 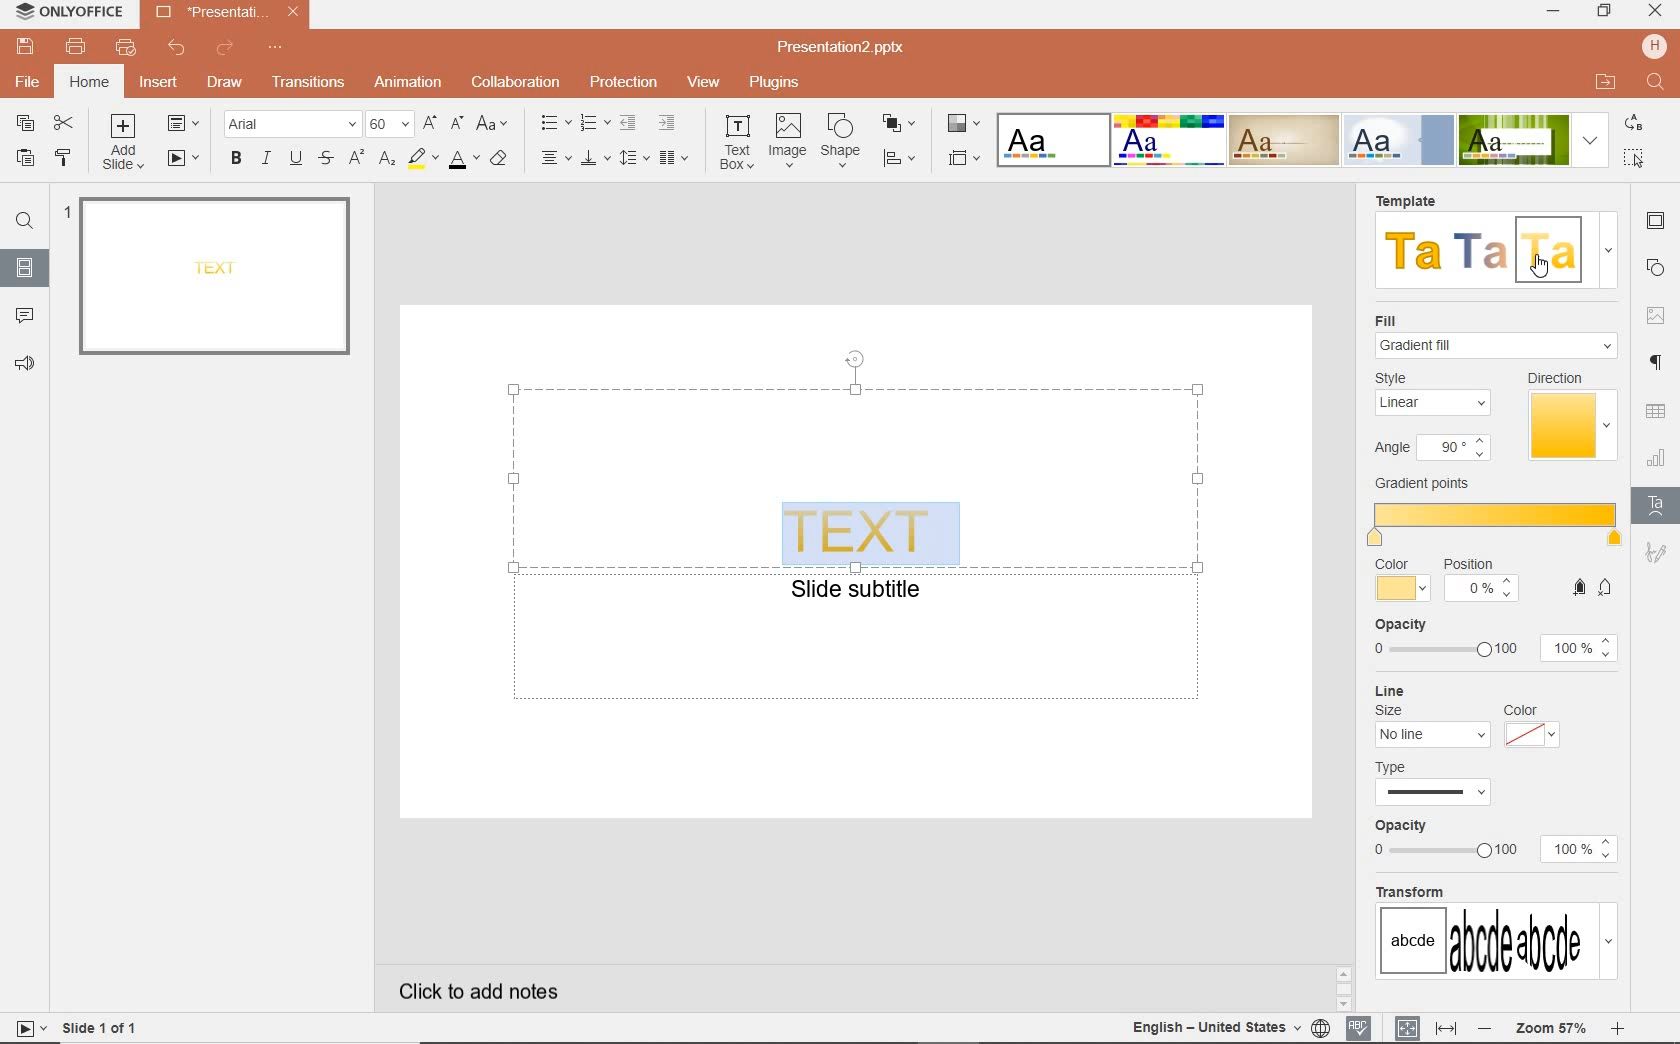 I want to click on image, so click(x=788, y=141).